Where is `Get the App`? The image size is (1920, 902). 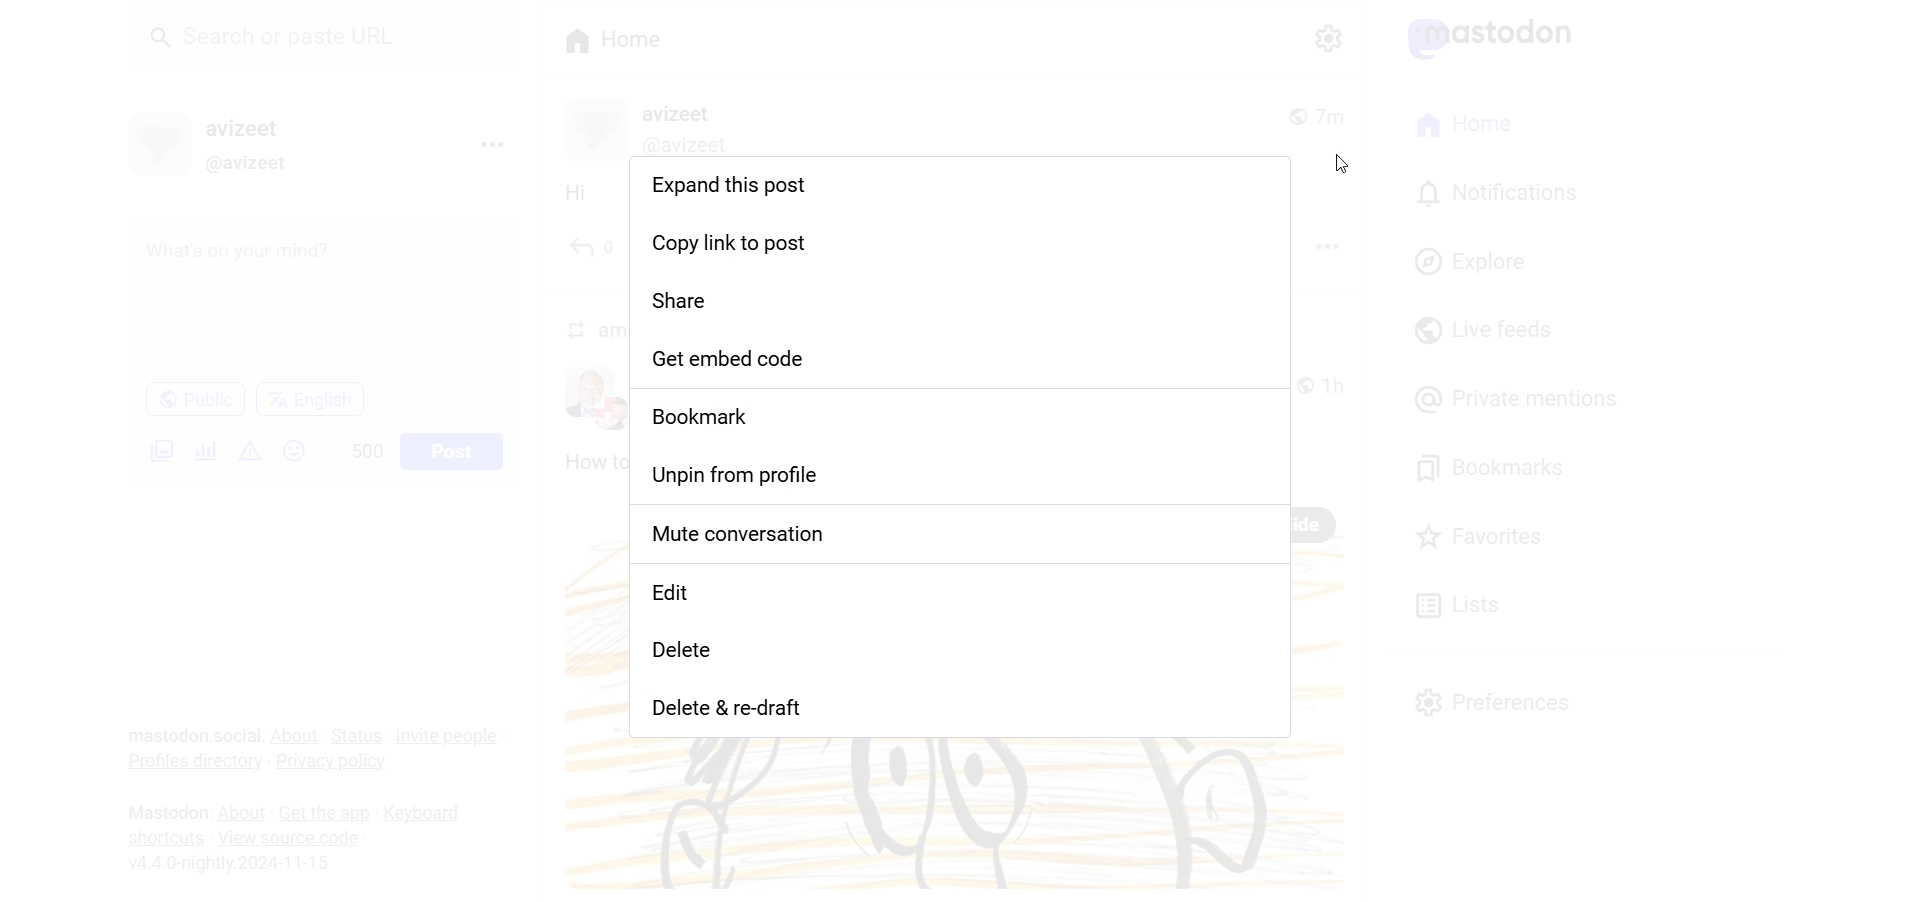
Get the App is located at coordinates (323, 814).